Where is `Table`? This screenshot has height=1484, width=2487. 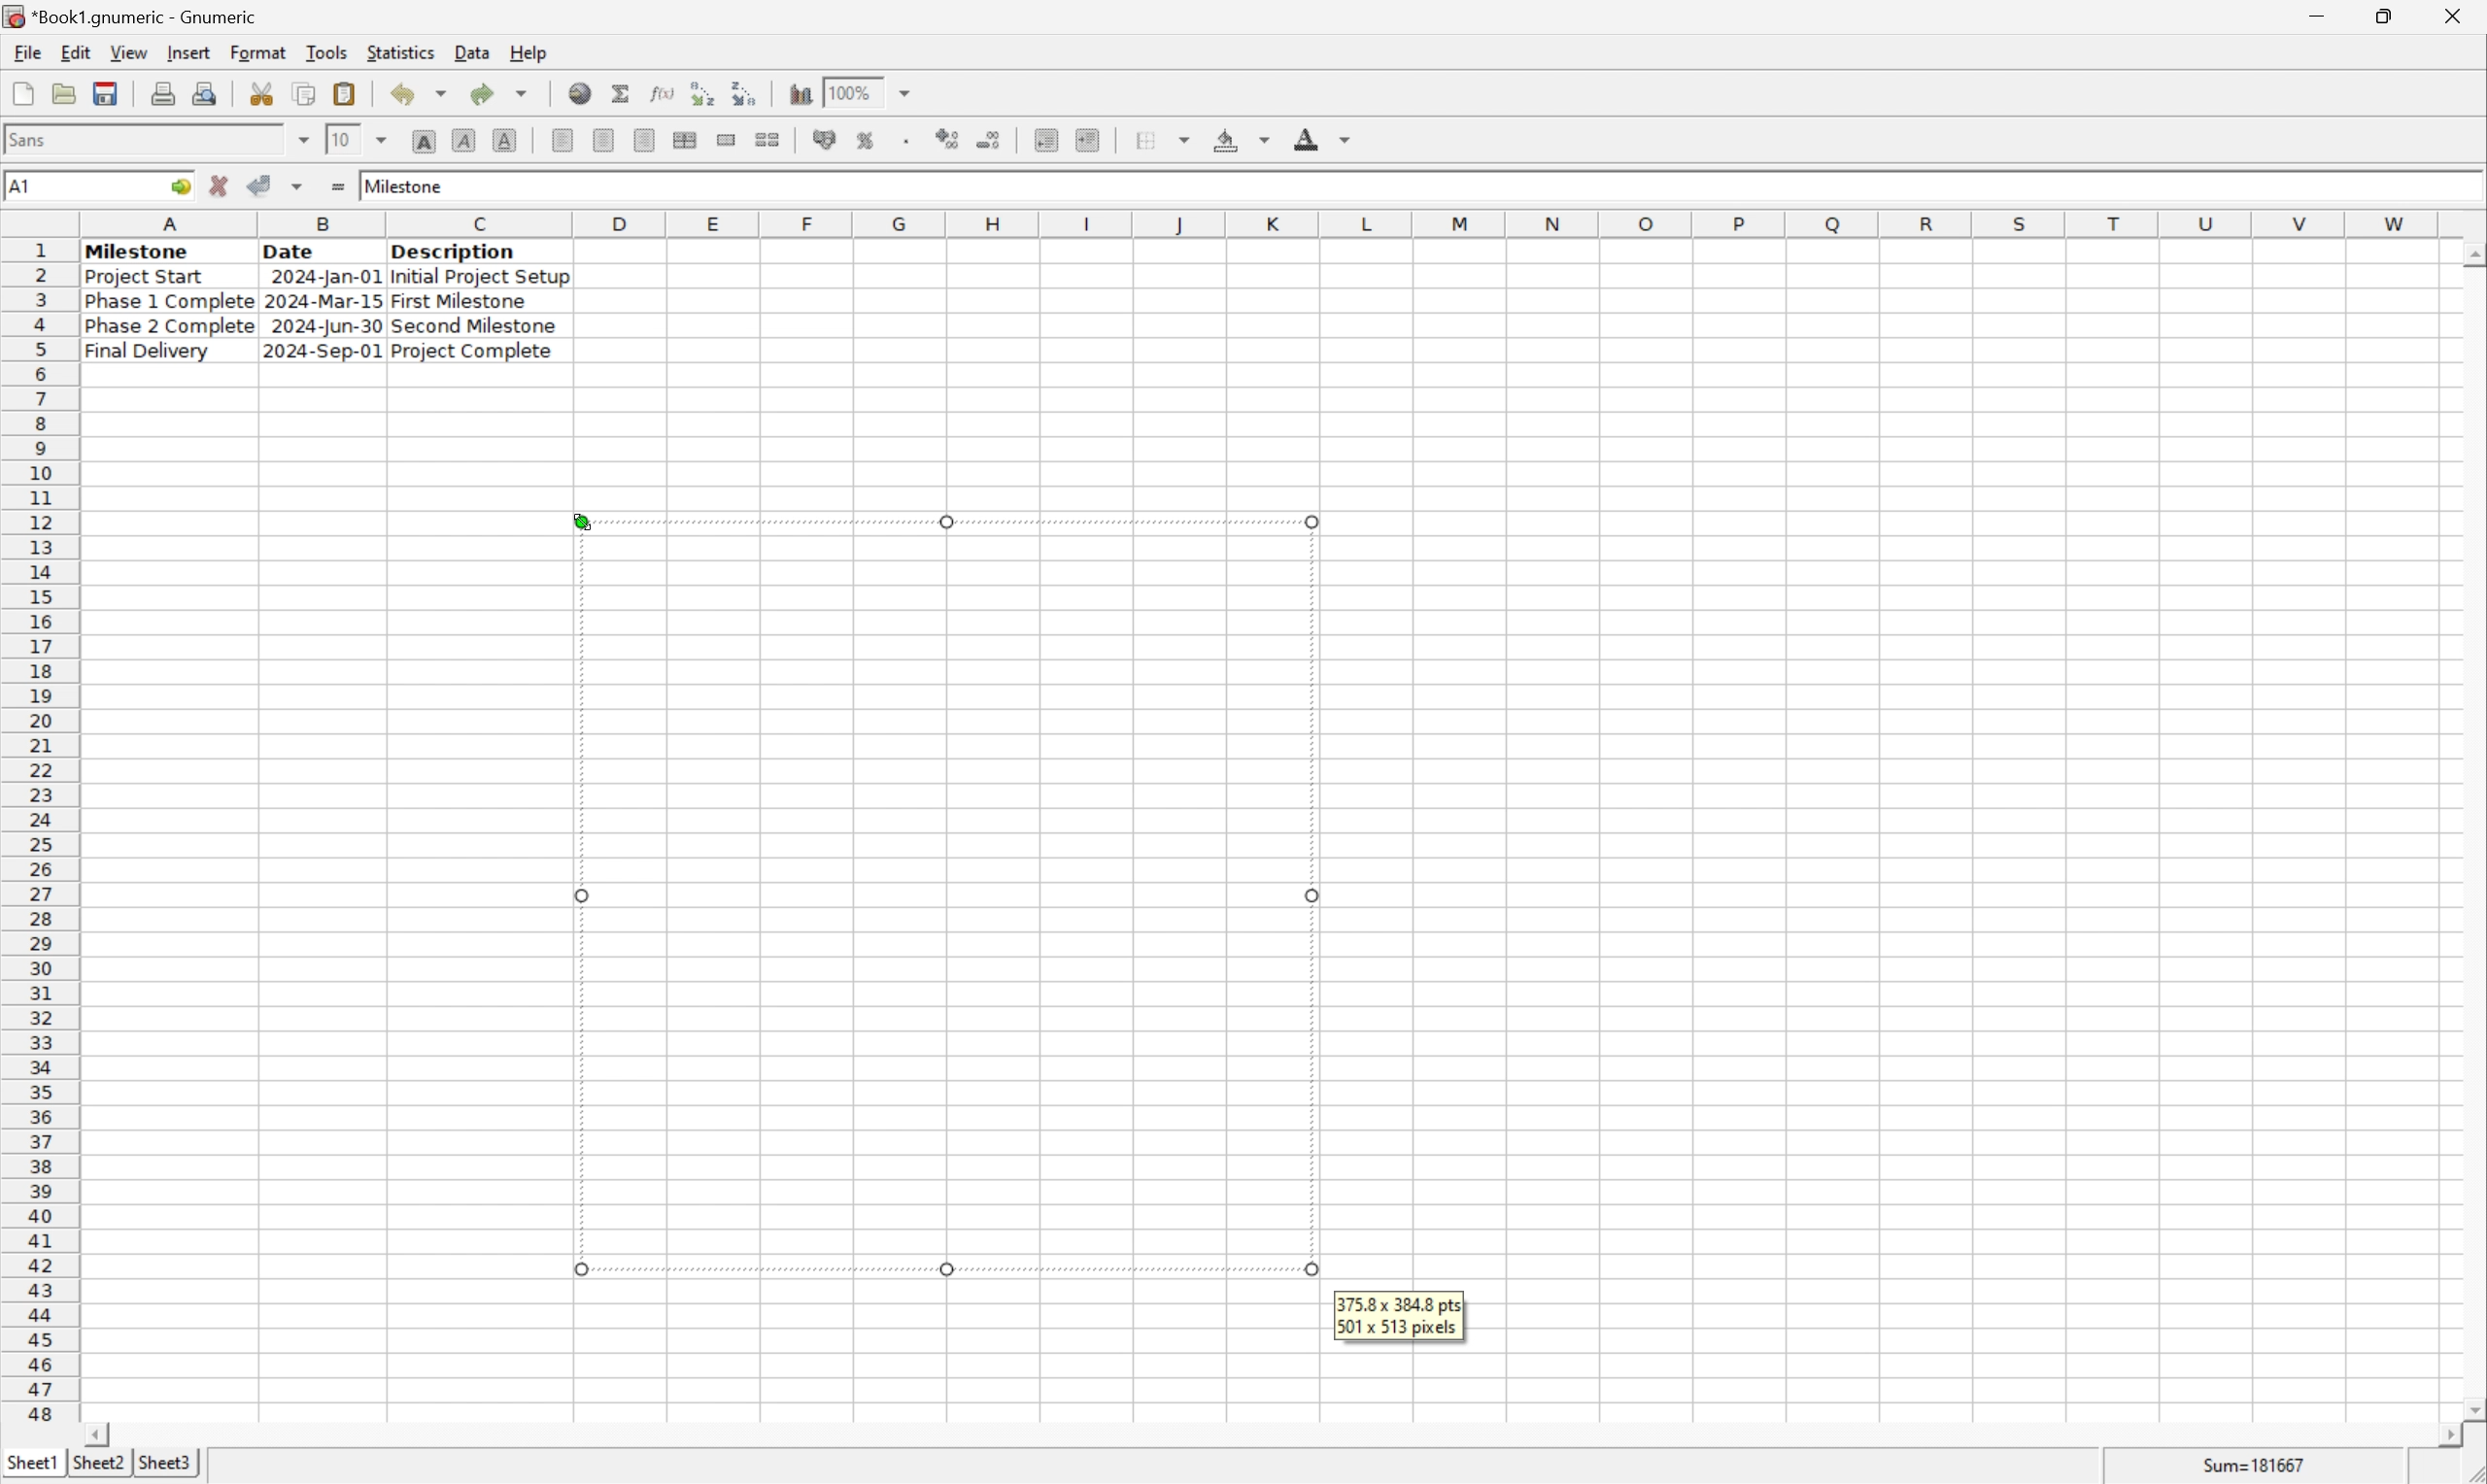
Table is located at coordinates (324, 301).